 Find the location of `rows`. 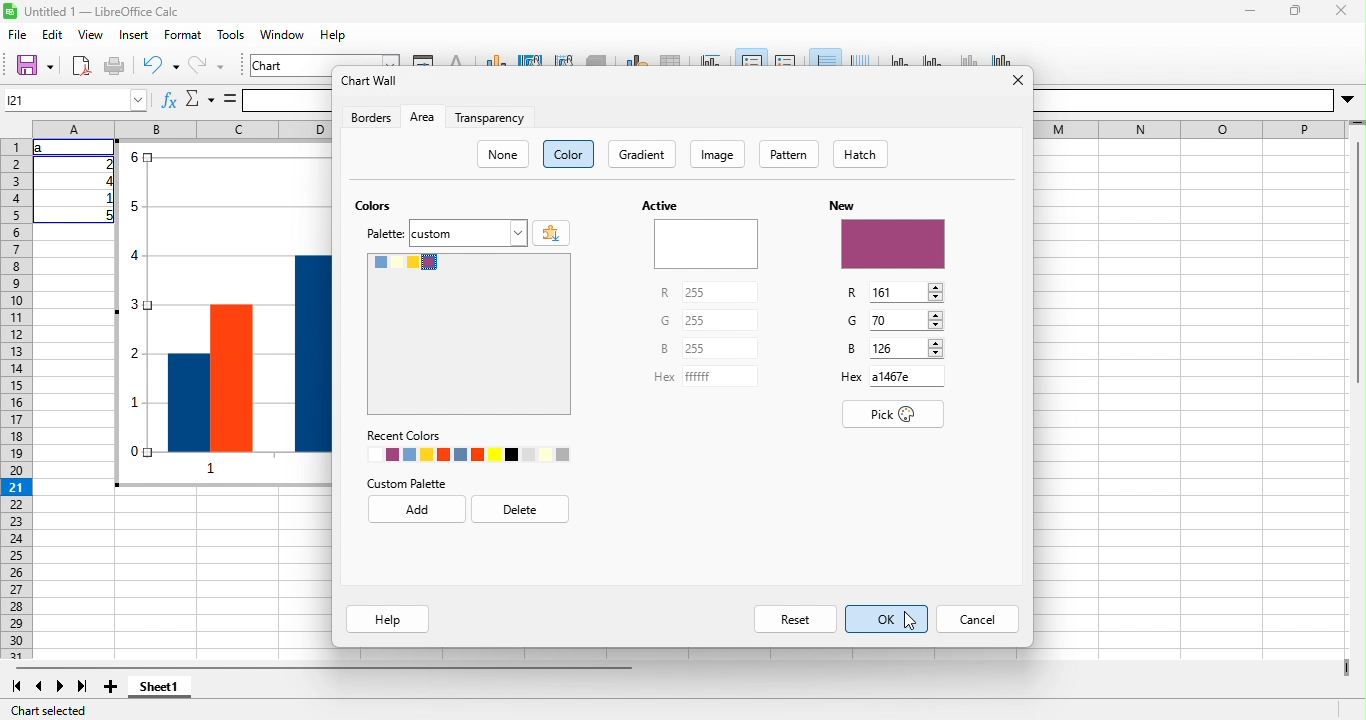

rows is located at coordinates (17, 399).